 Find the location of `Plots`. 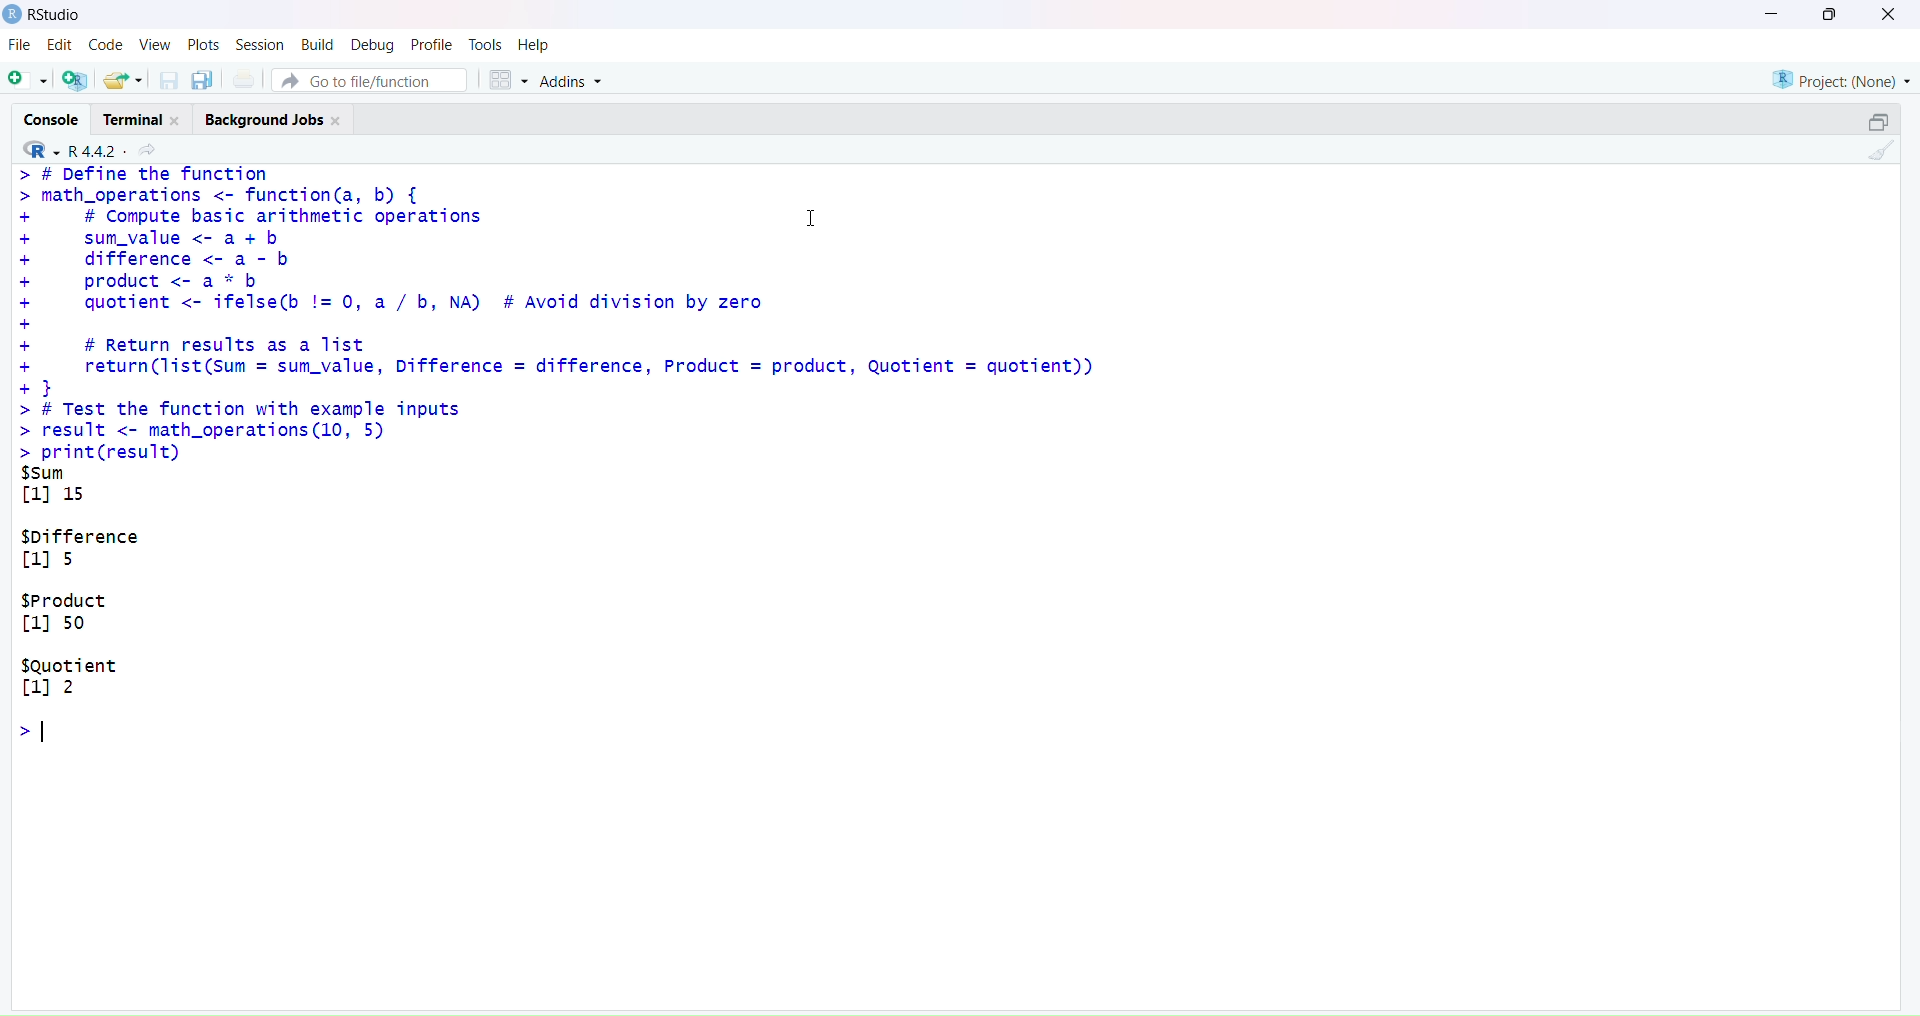

Plots is located at coordinates (201, 44).